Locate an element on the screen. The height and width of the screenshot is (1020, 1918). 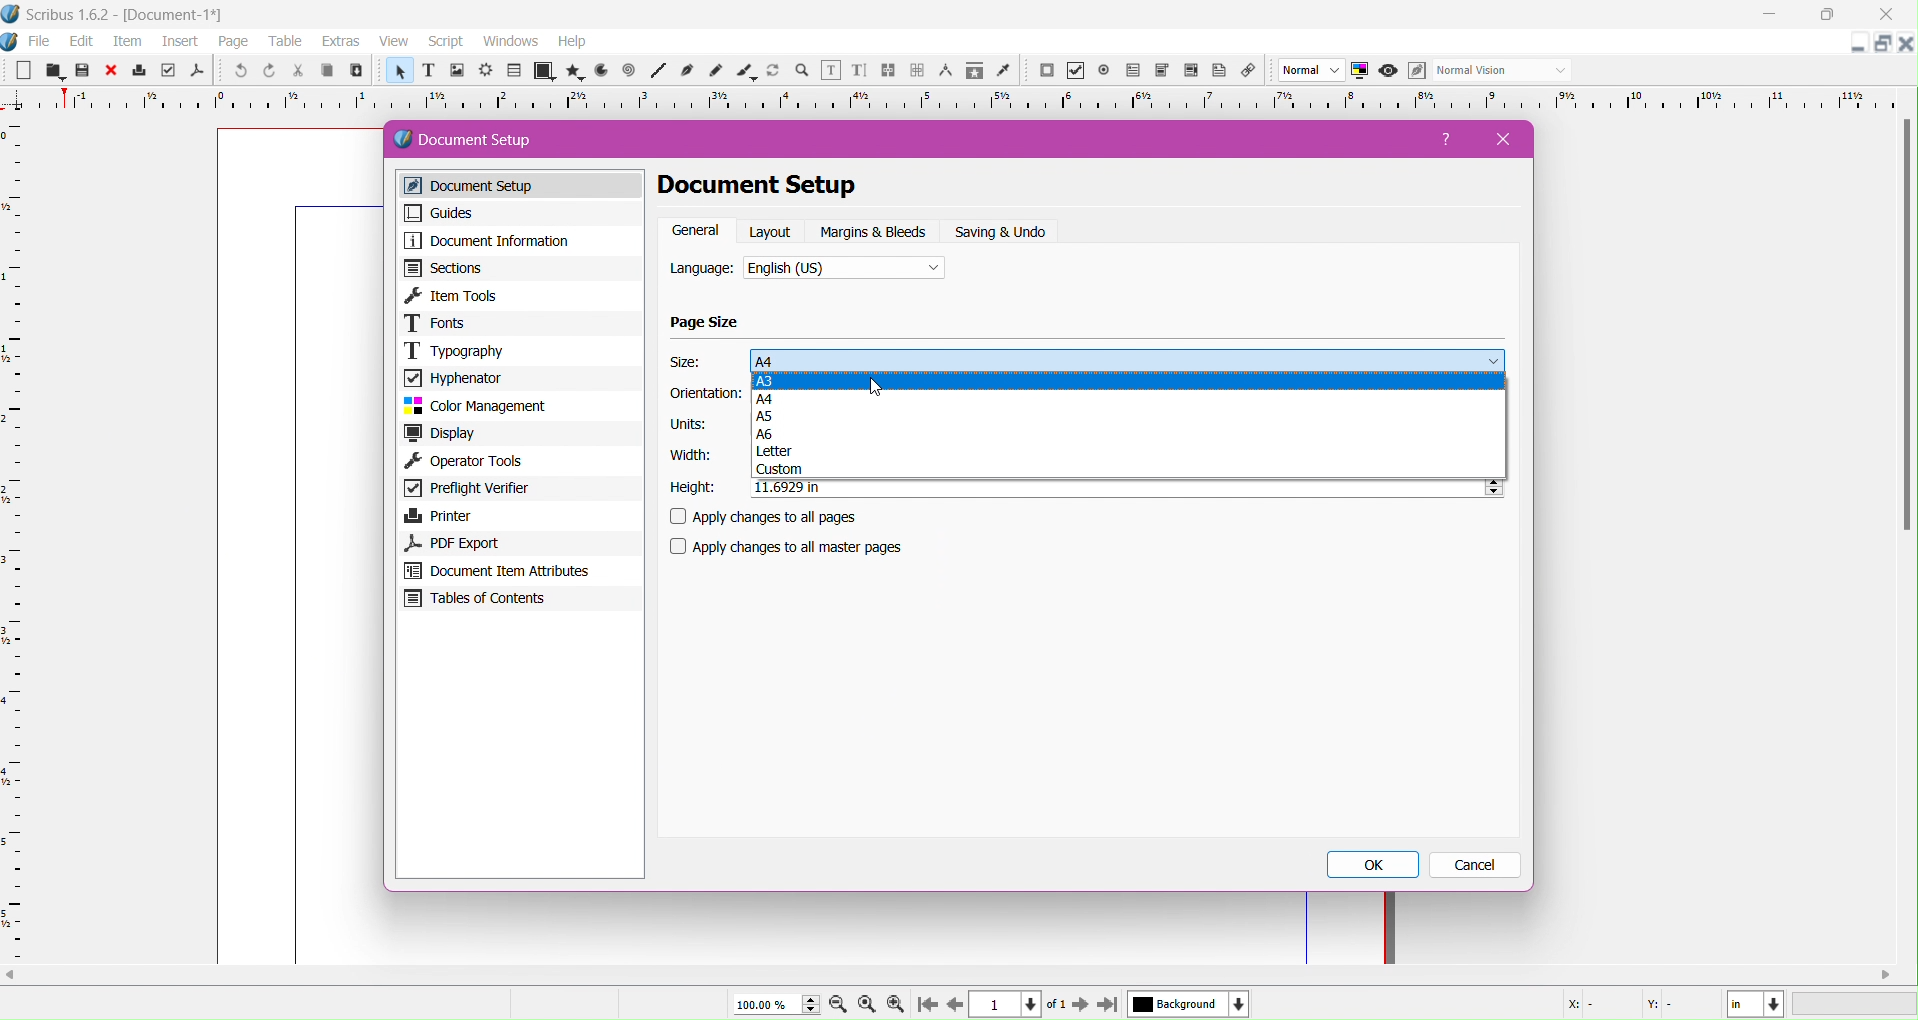
calligraphic lines is located at coordinates (746, 72).